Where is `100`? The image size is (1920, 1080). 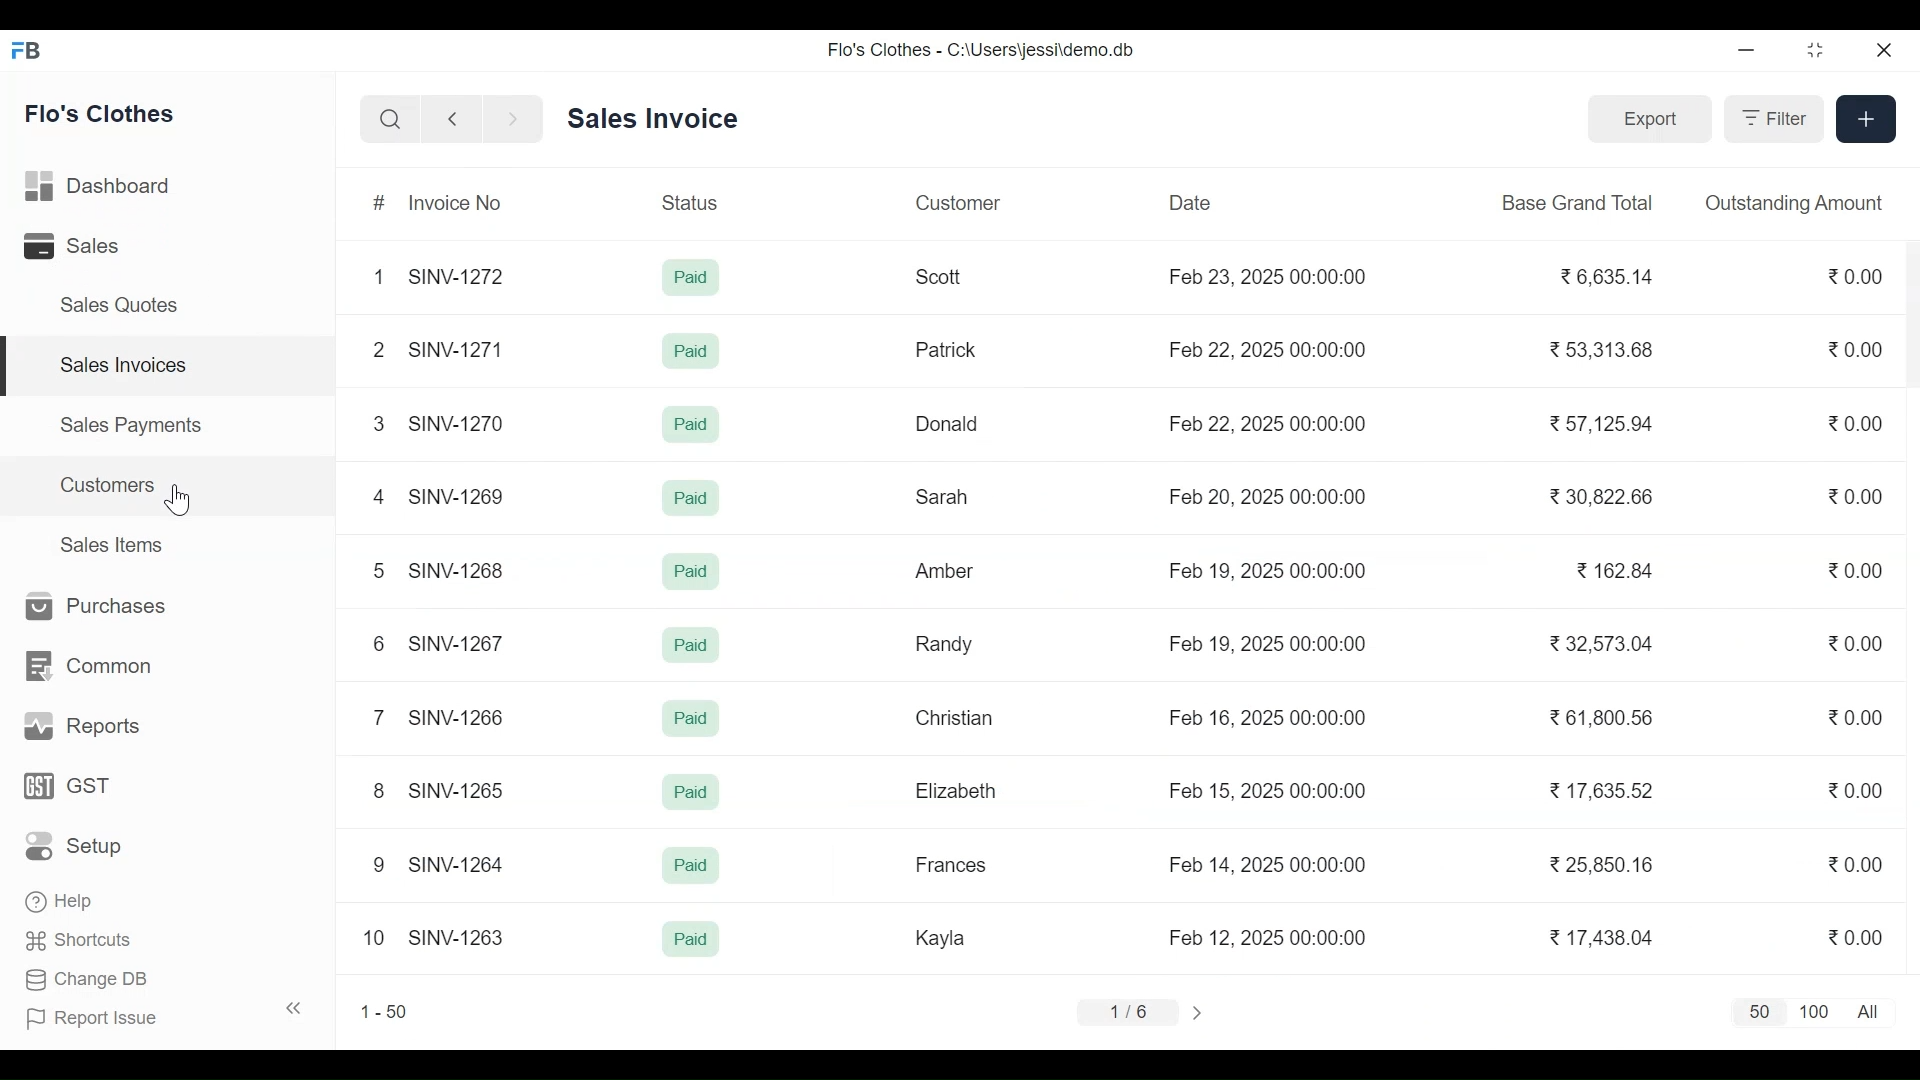 100 is located at coordinates (1815, 1013).